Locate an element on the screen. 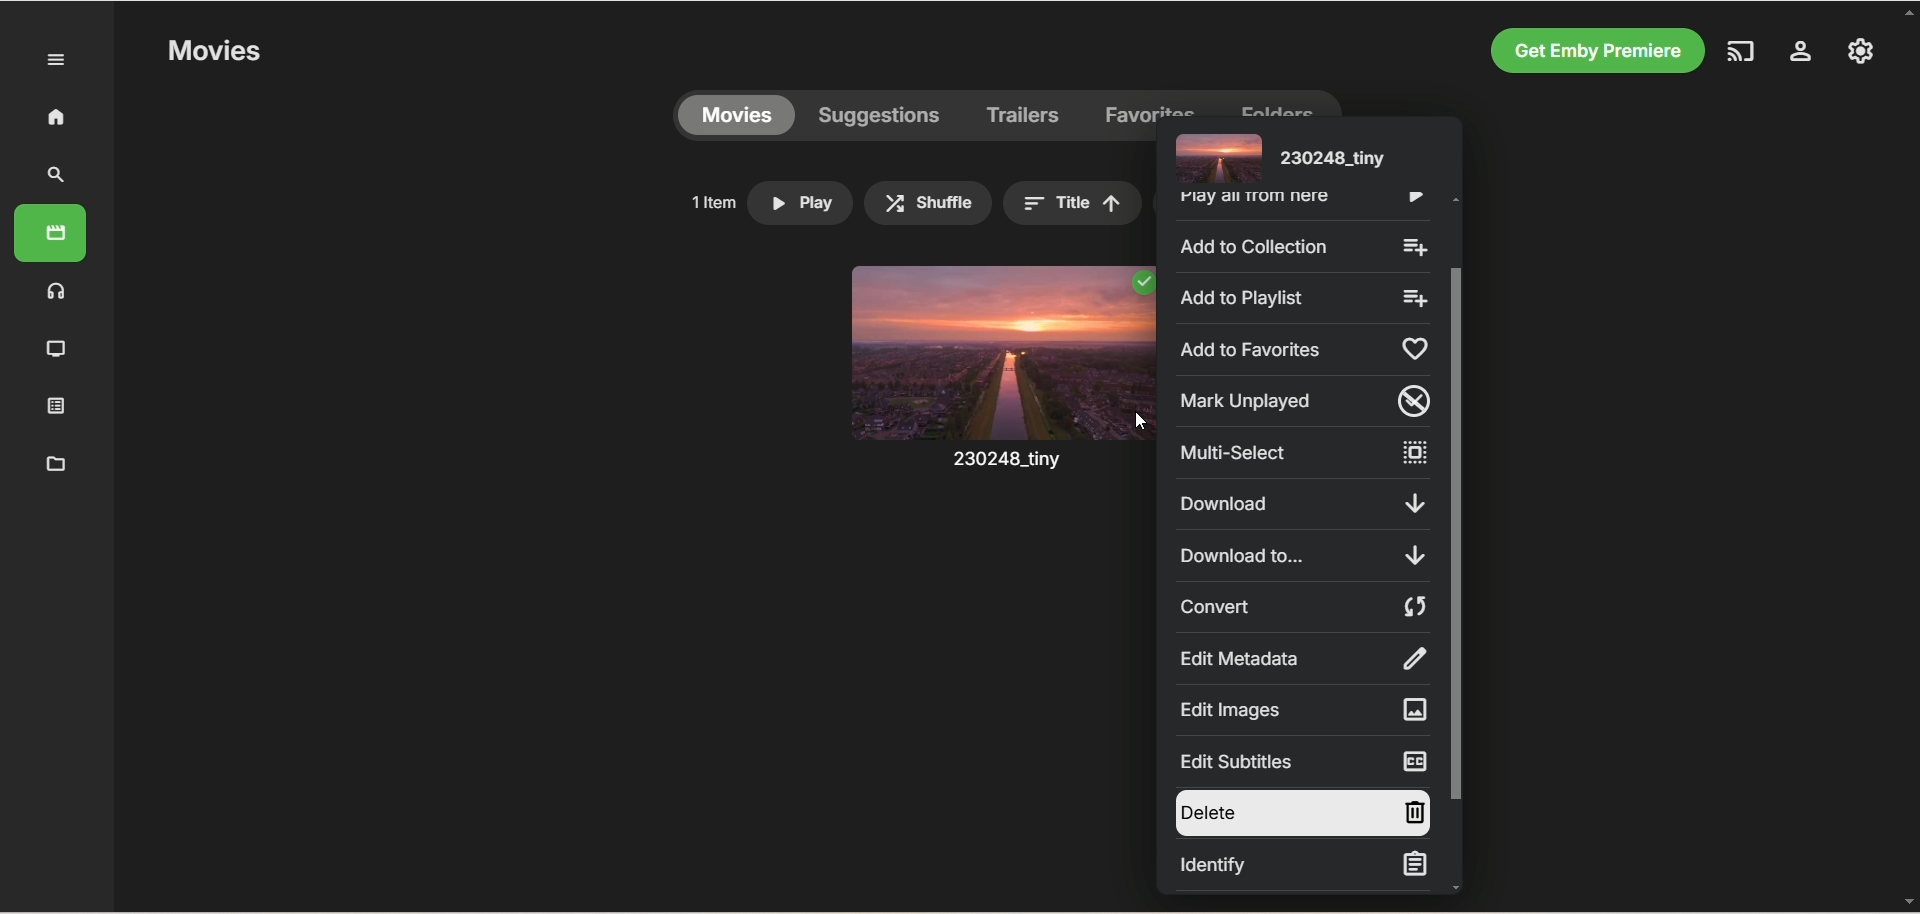 This screenshot has height=914, width=1920. manage emby  server is located at coordinates (1861, 50).